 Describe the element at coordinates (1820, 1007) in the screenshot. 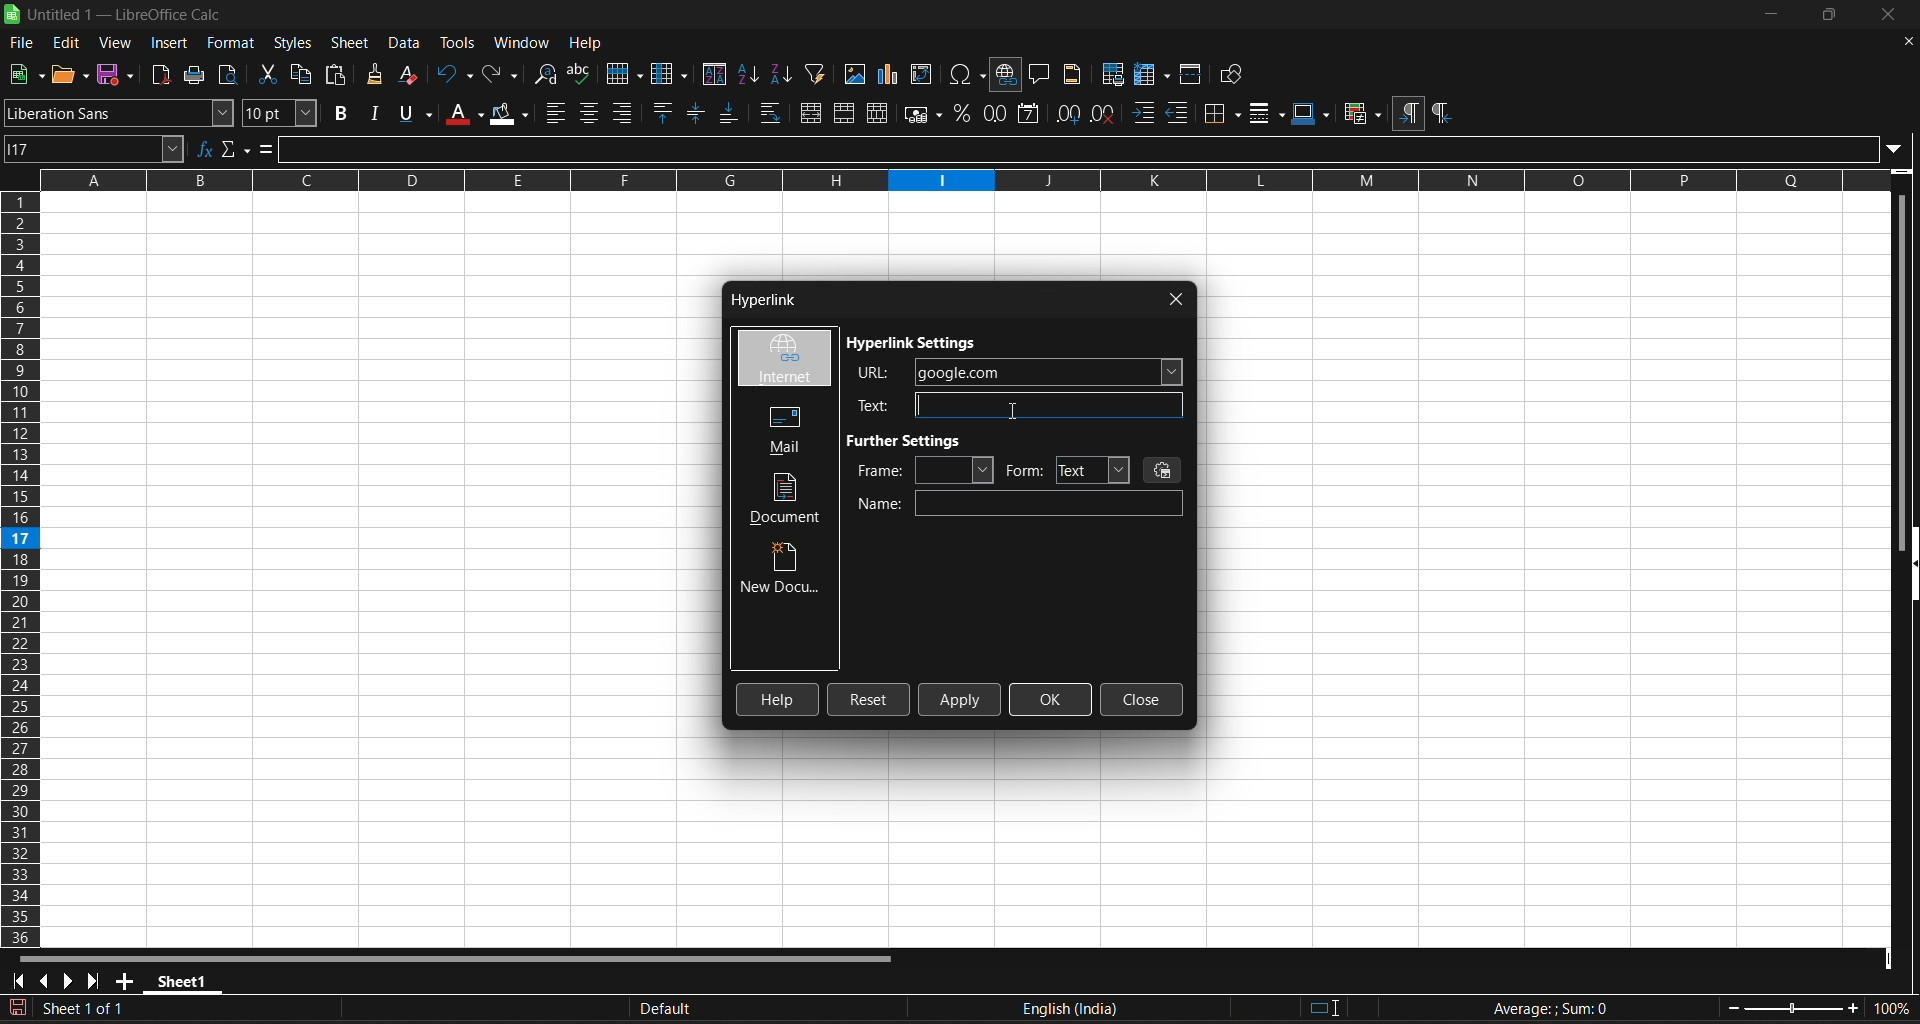

I see `zoom factor` at that location.